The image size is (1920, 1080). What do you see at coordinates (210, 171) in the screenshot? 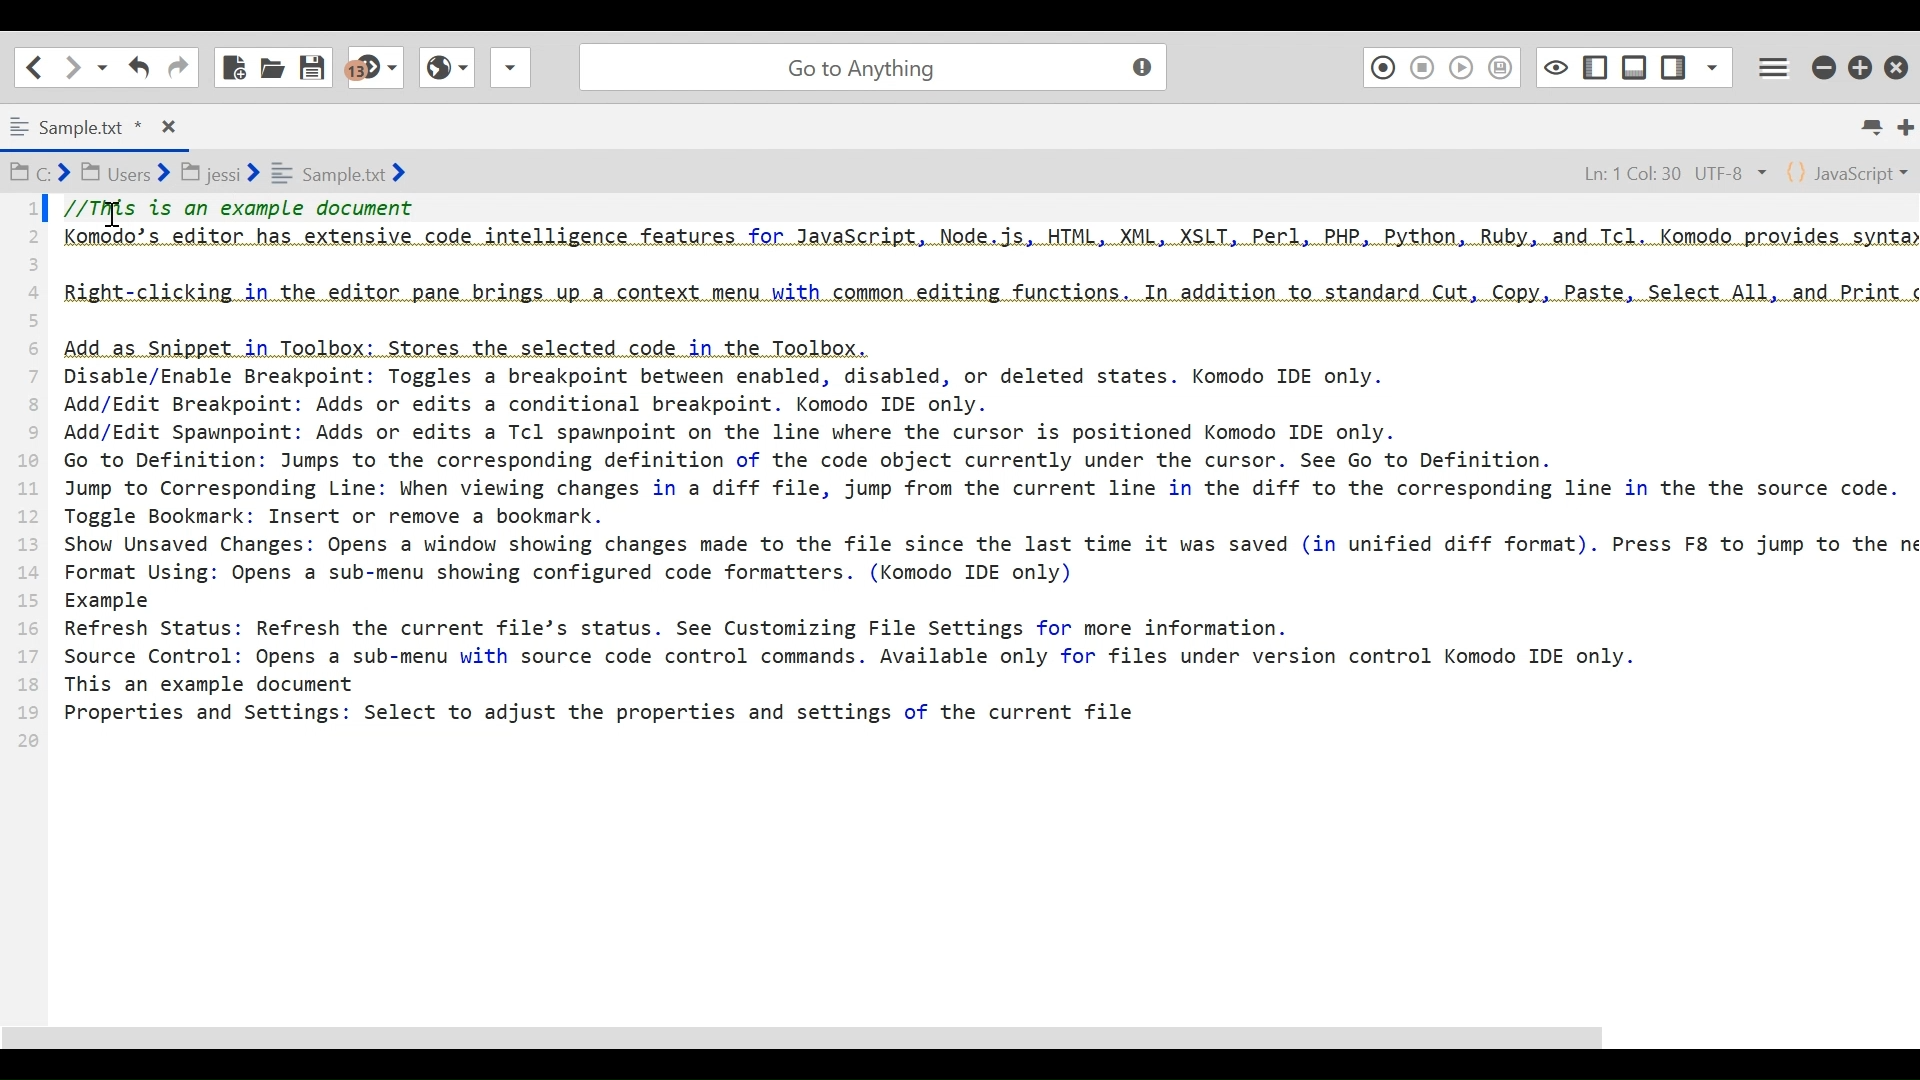
I see `Show in location` at bounding box center [210, 171].